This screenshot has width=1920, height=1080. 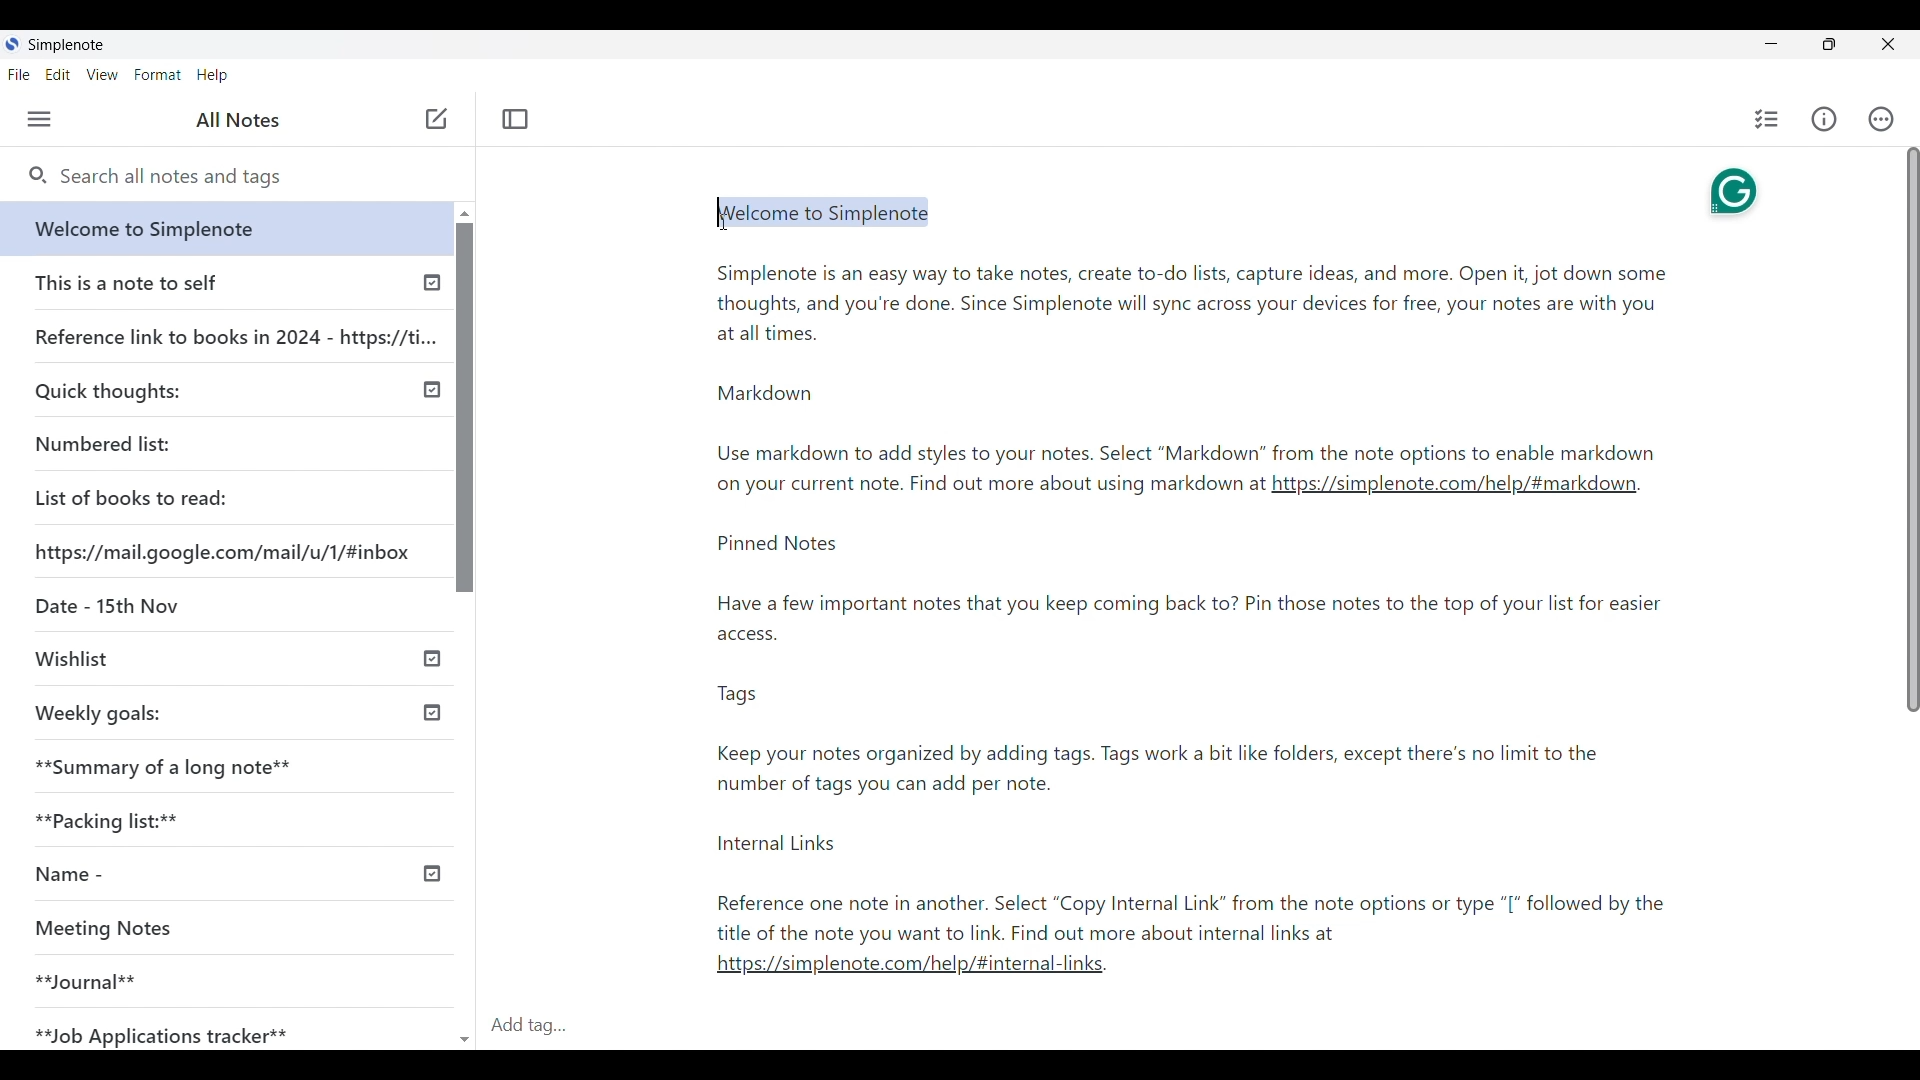 What do you see at coordinates (12, 44) in the screenshot?
I see `Software logo` at bounding box center [12, 44].